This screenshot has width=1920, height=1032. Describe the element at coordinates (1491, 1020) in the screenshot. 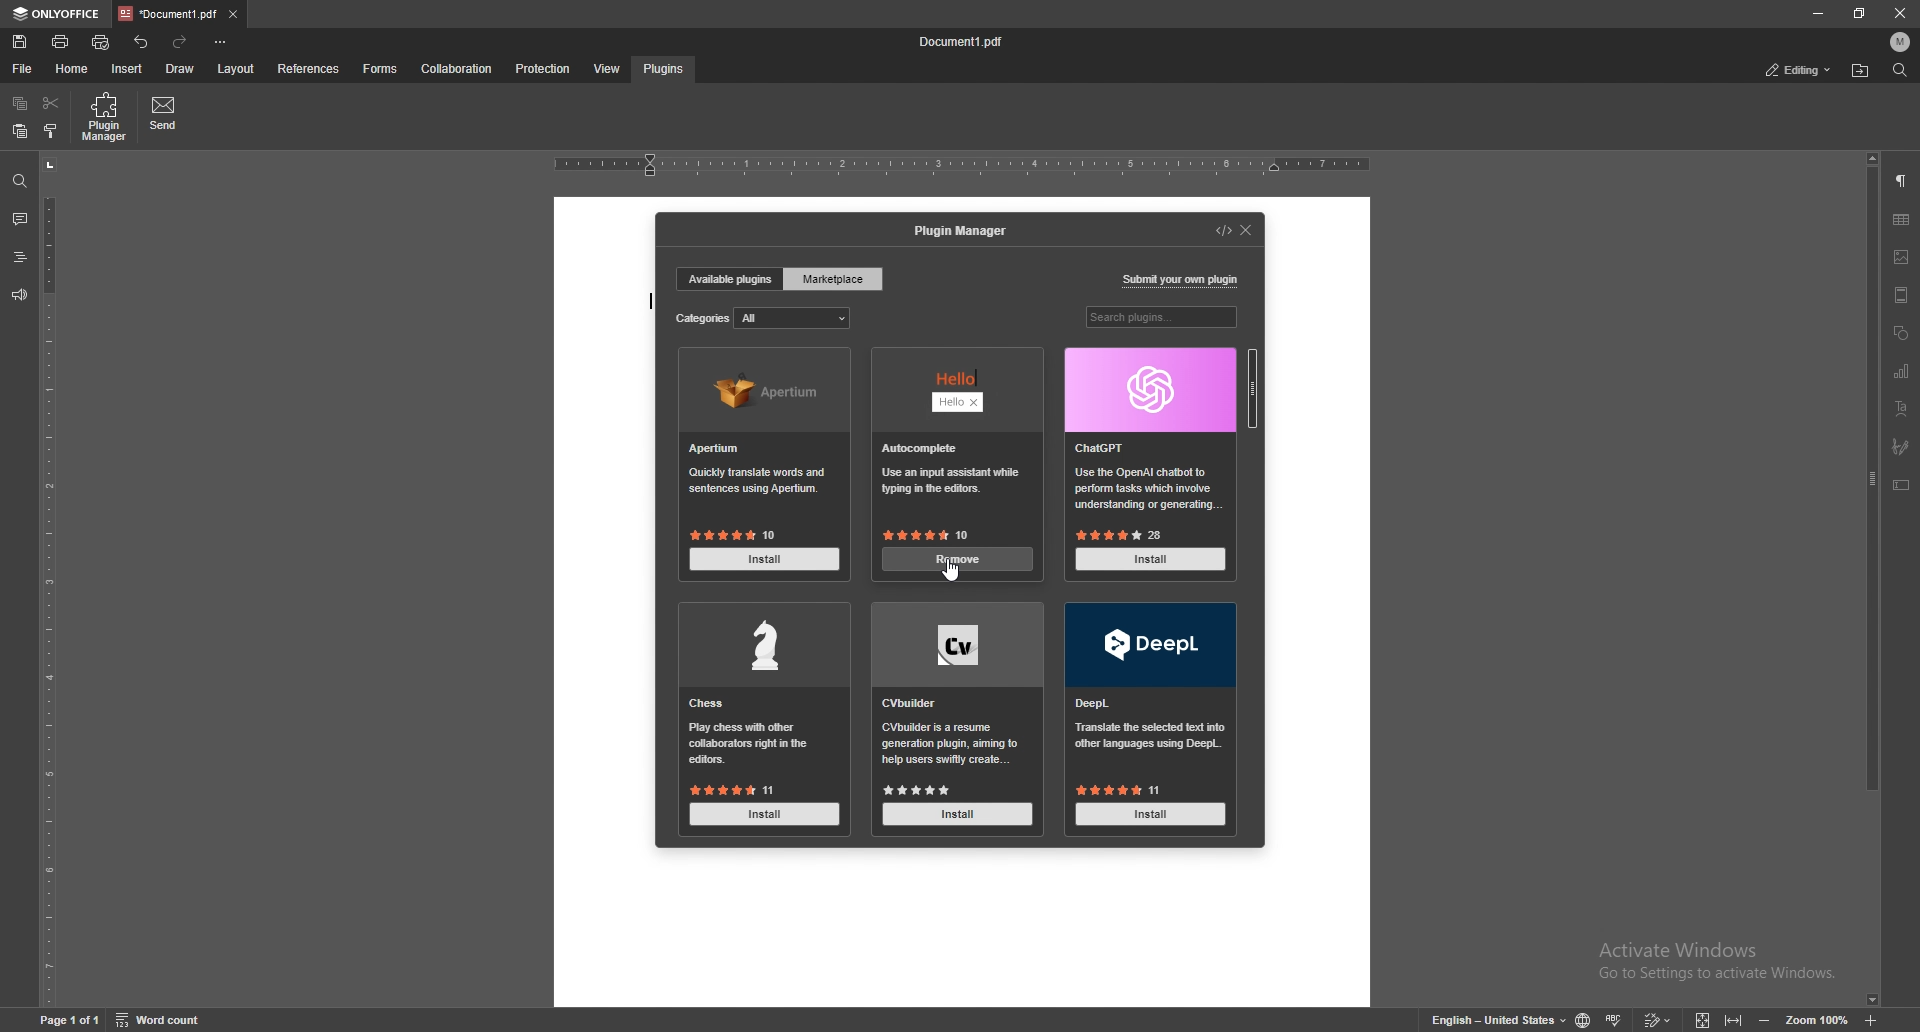

I see `English - United States` at that location.